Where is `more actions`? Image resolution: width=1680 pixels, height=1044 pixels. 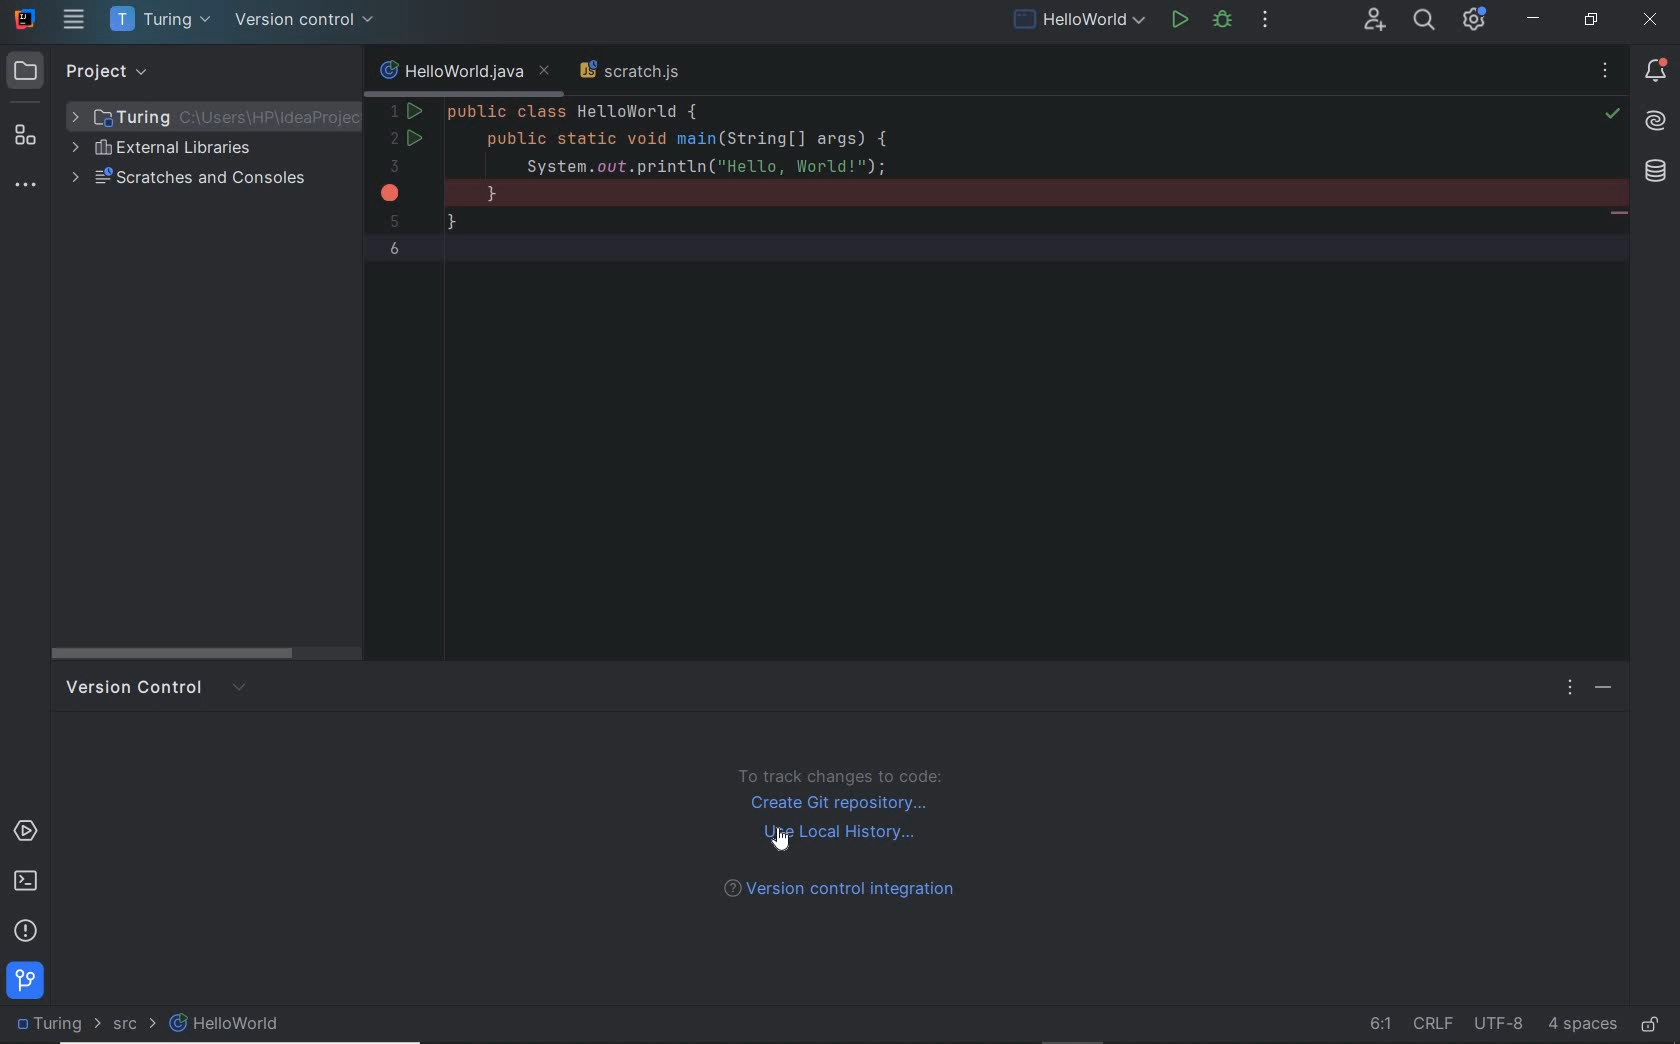 more actions is located at coordinates (1264, 23).